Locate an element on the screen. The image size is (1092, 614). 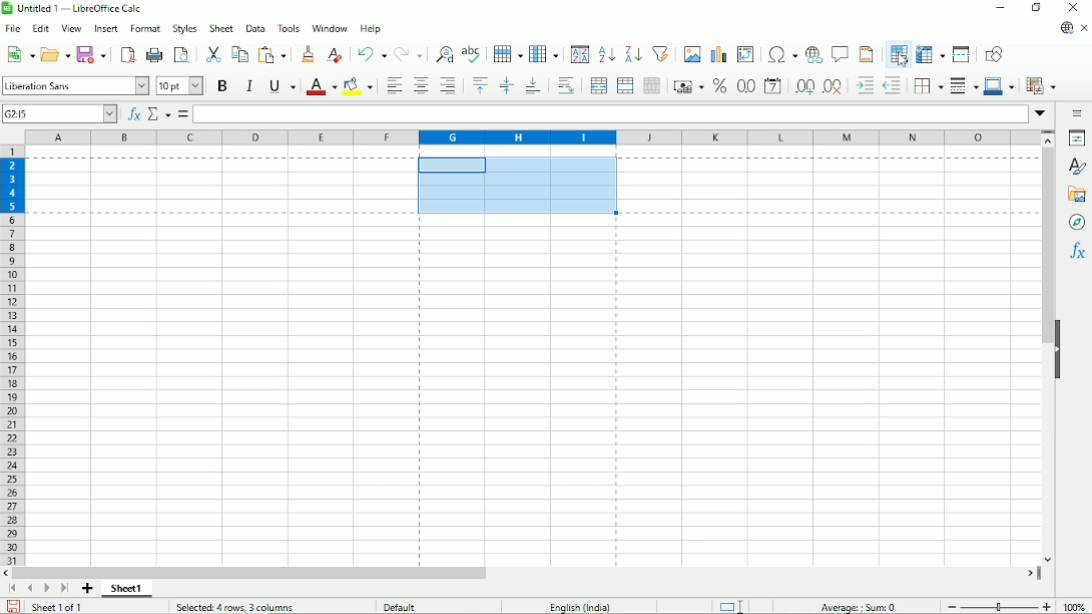
Text color is located at coordinates (321, 86).